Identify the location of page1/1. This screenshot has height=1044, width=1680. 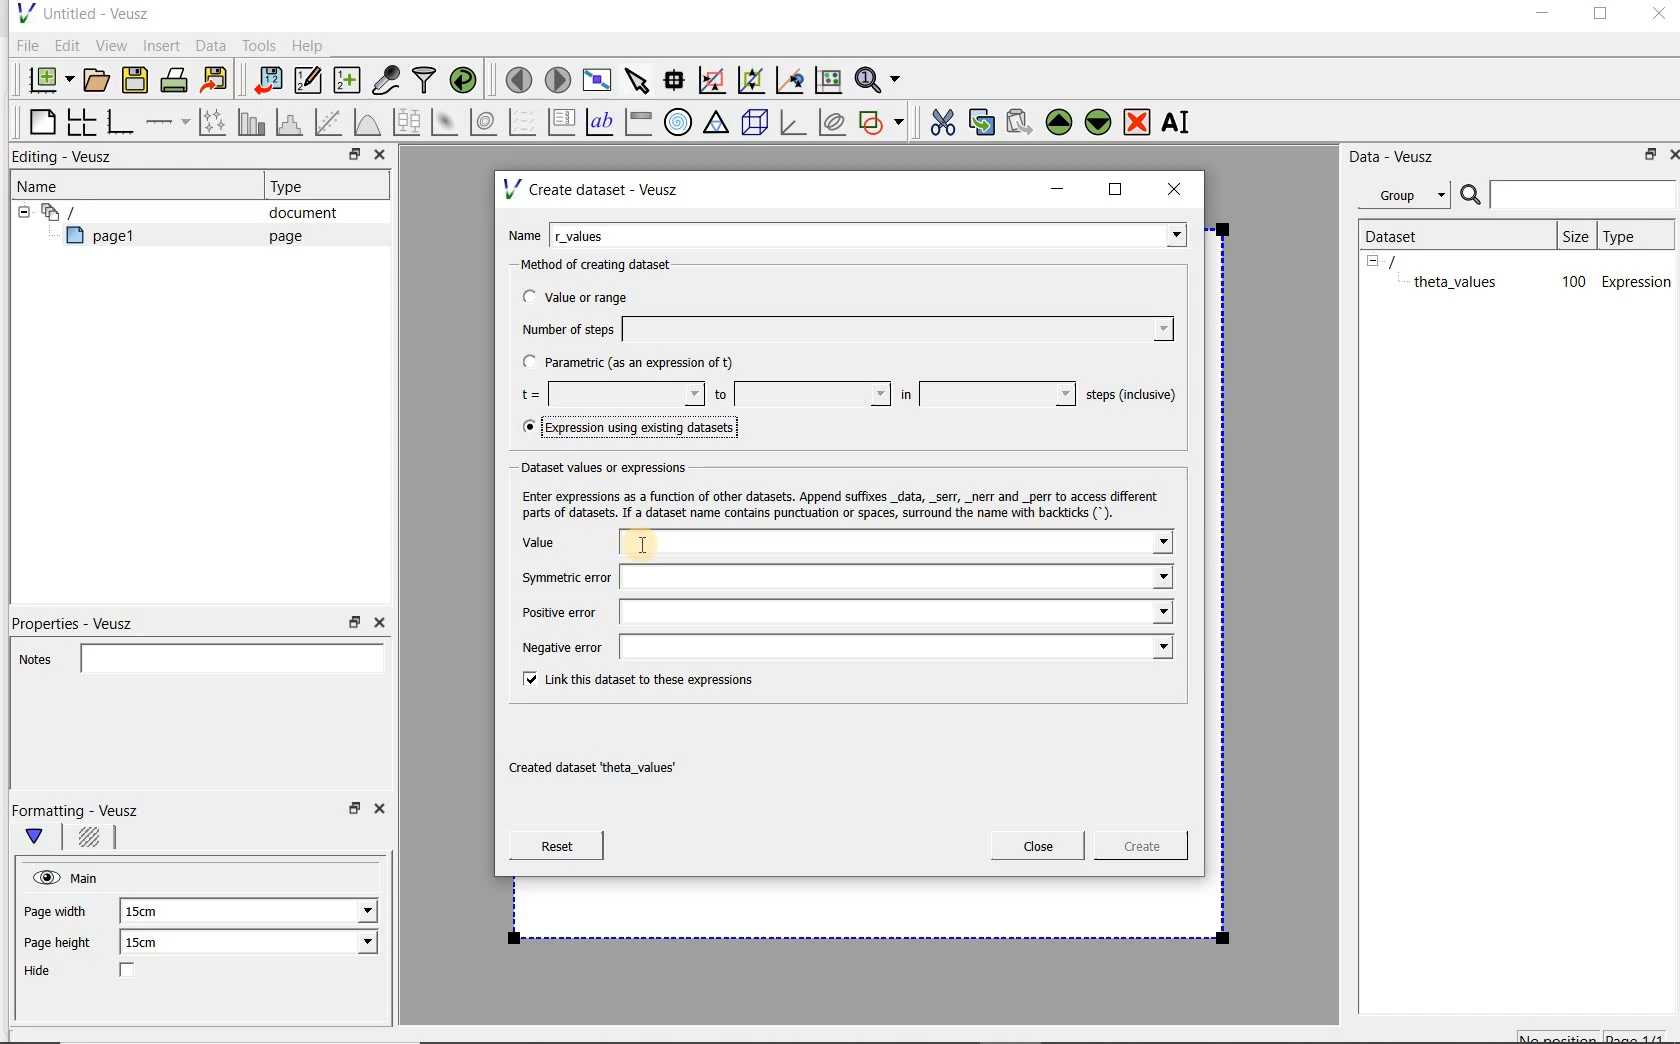
(1643, 1036).